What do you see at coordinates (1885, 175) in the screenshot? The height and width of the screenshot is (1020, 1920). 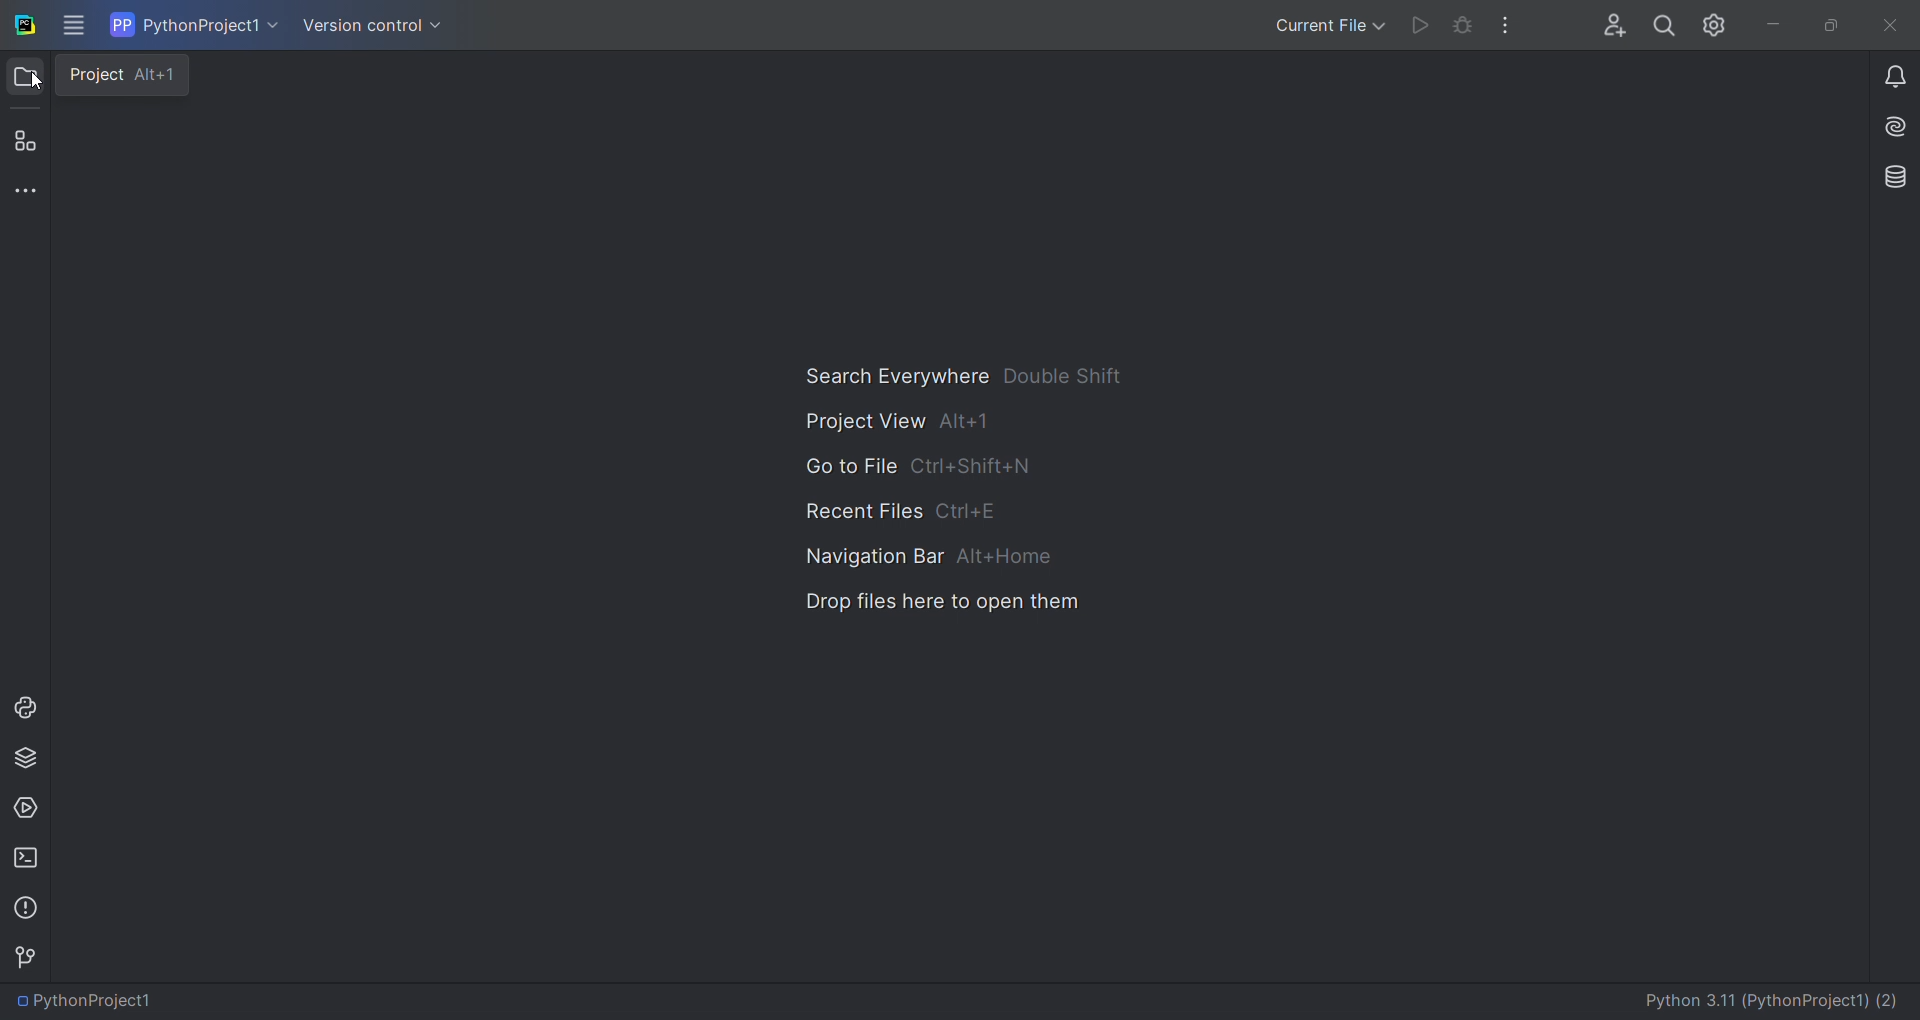 I see `database` at bounding box center [1885, 175].